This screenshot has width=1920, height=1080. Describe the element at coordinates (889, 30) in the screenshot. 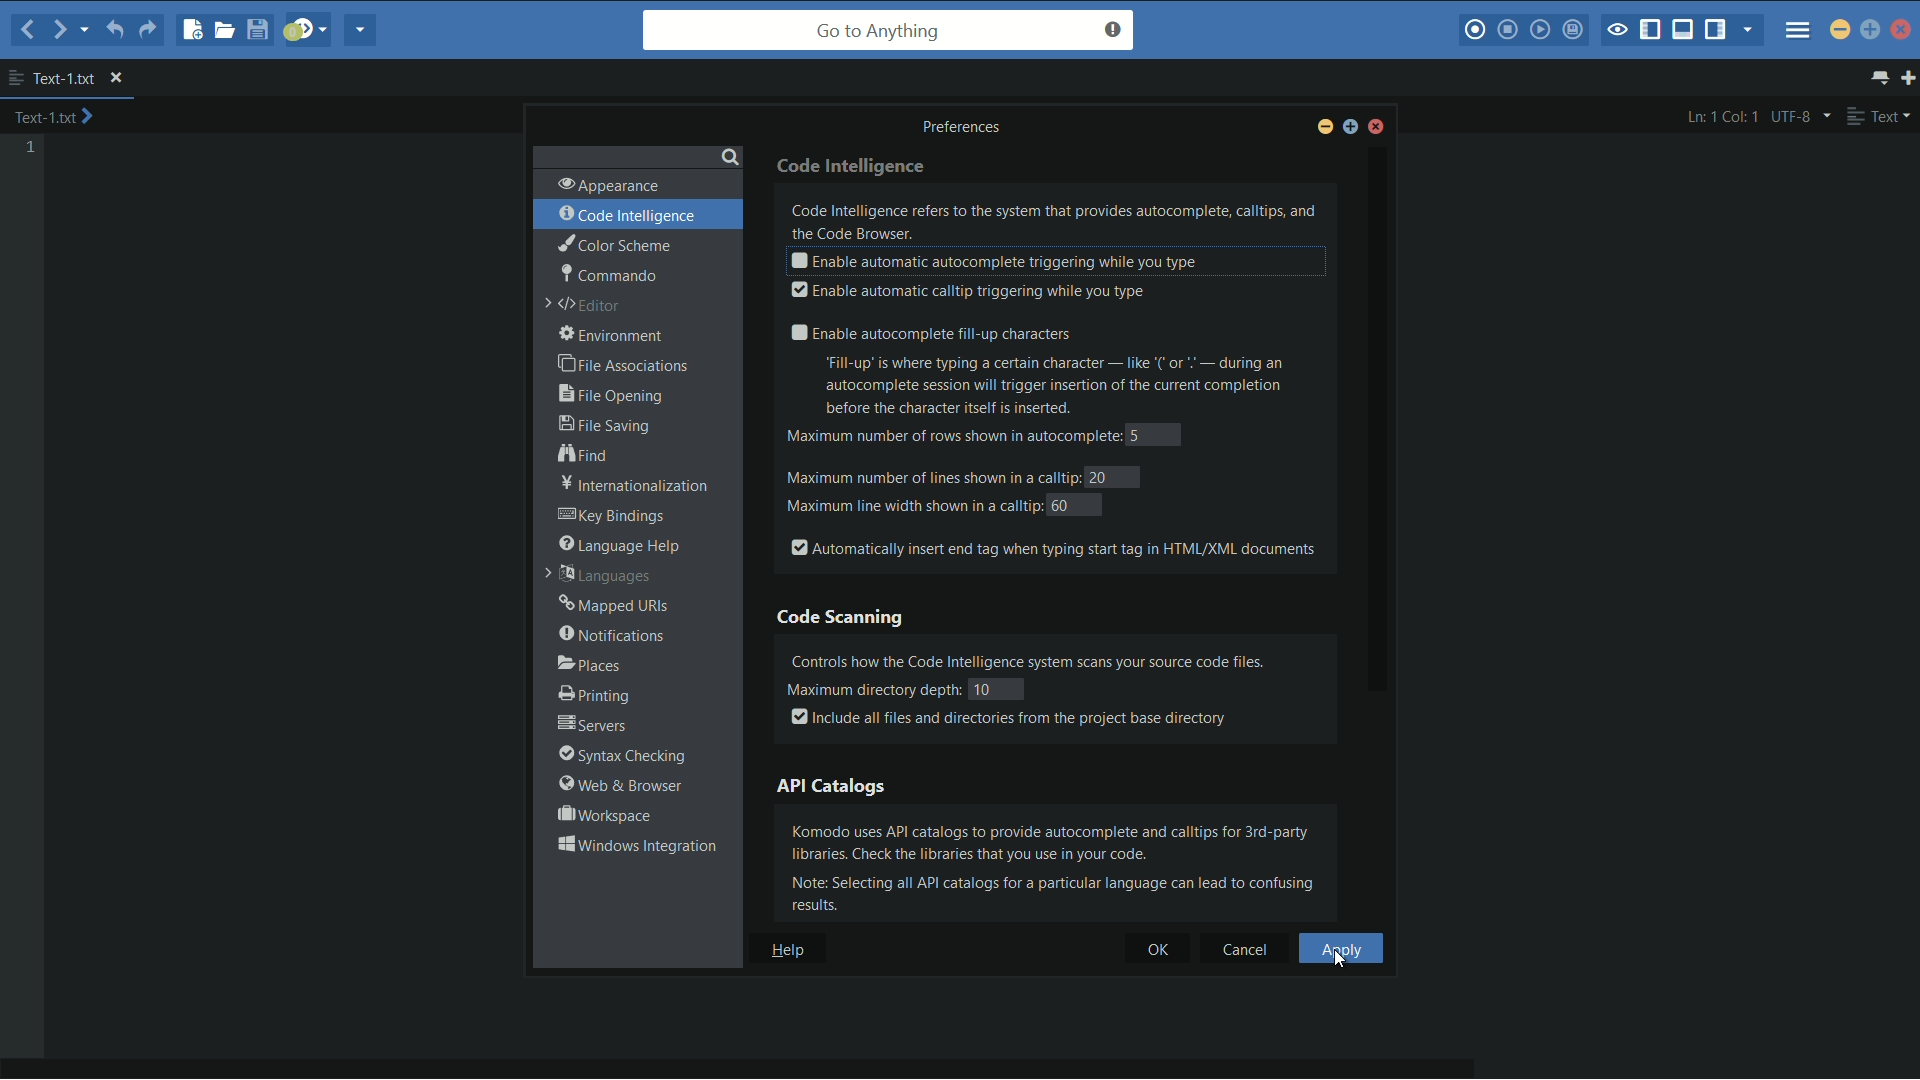

I see `go to anything ` at that location.